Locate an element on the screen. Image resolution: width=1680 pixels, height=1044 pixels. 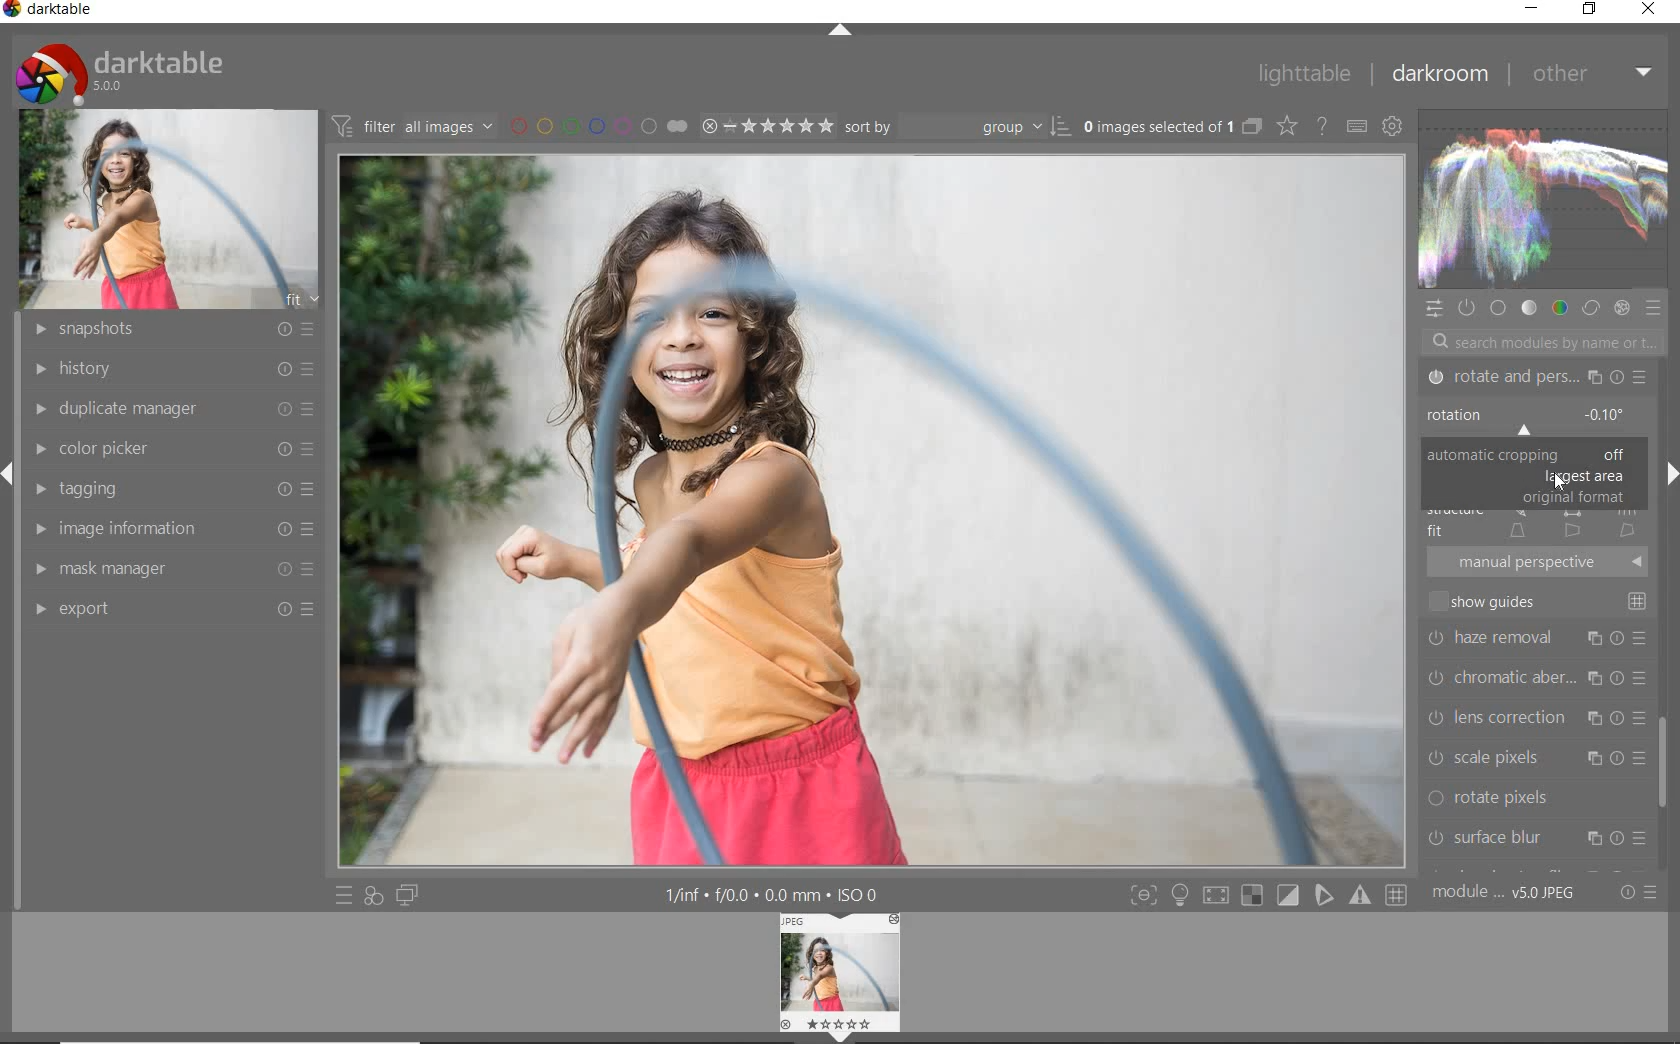
minimize is located at coordinates (1530, 9).